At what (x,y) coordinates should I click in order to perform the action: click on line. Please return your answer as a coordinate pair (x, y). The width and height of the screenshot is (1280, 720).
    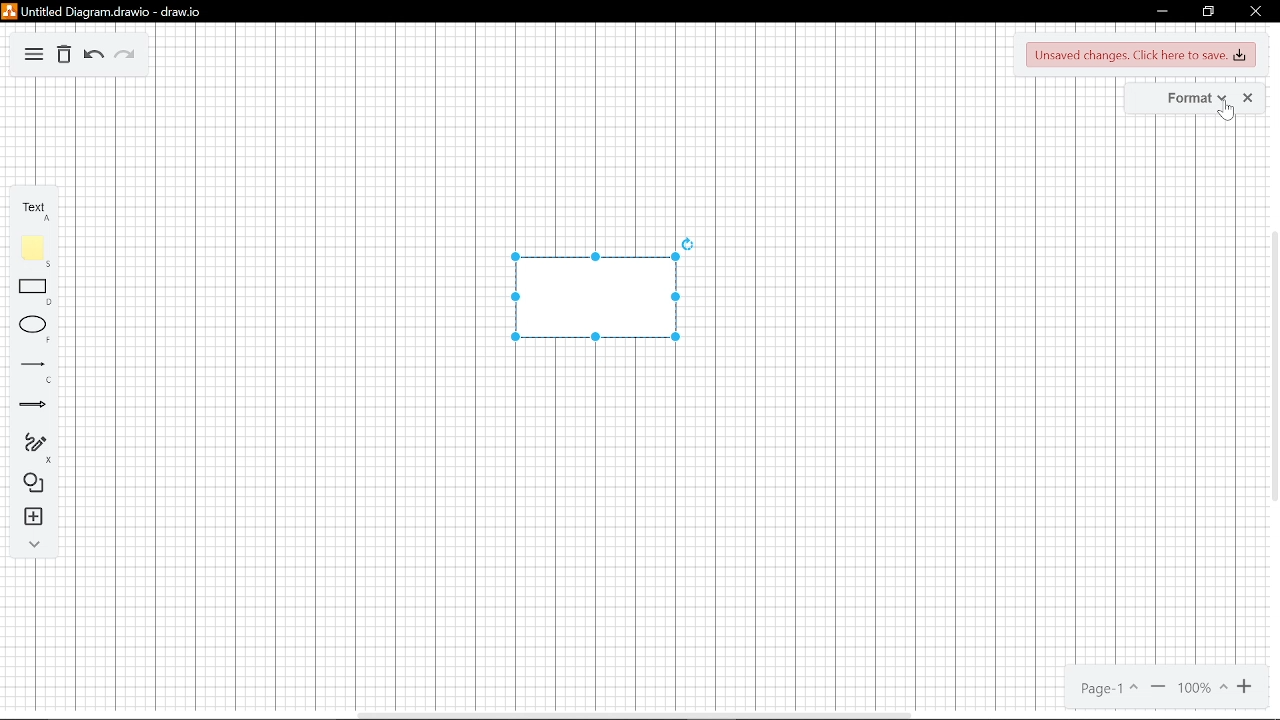
    Looking at the image, I should click on (34, 364).